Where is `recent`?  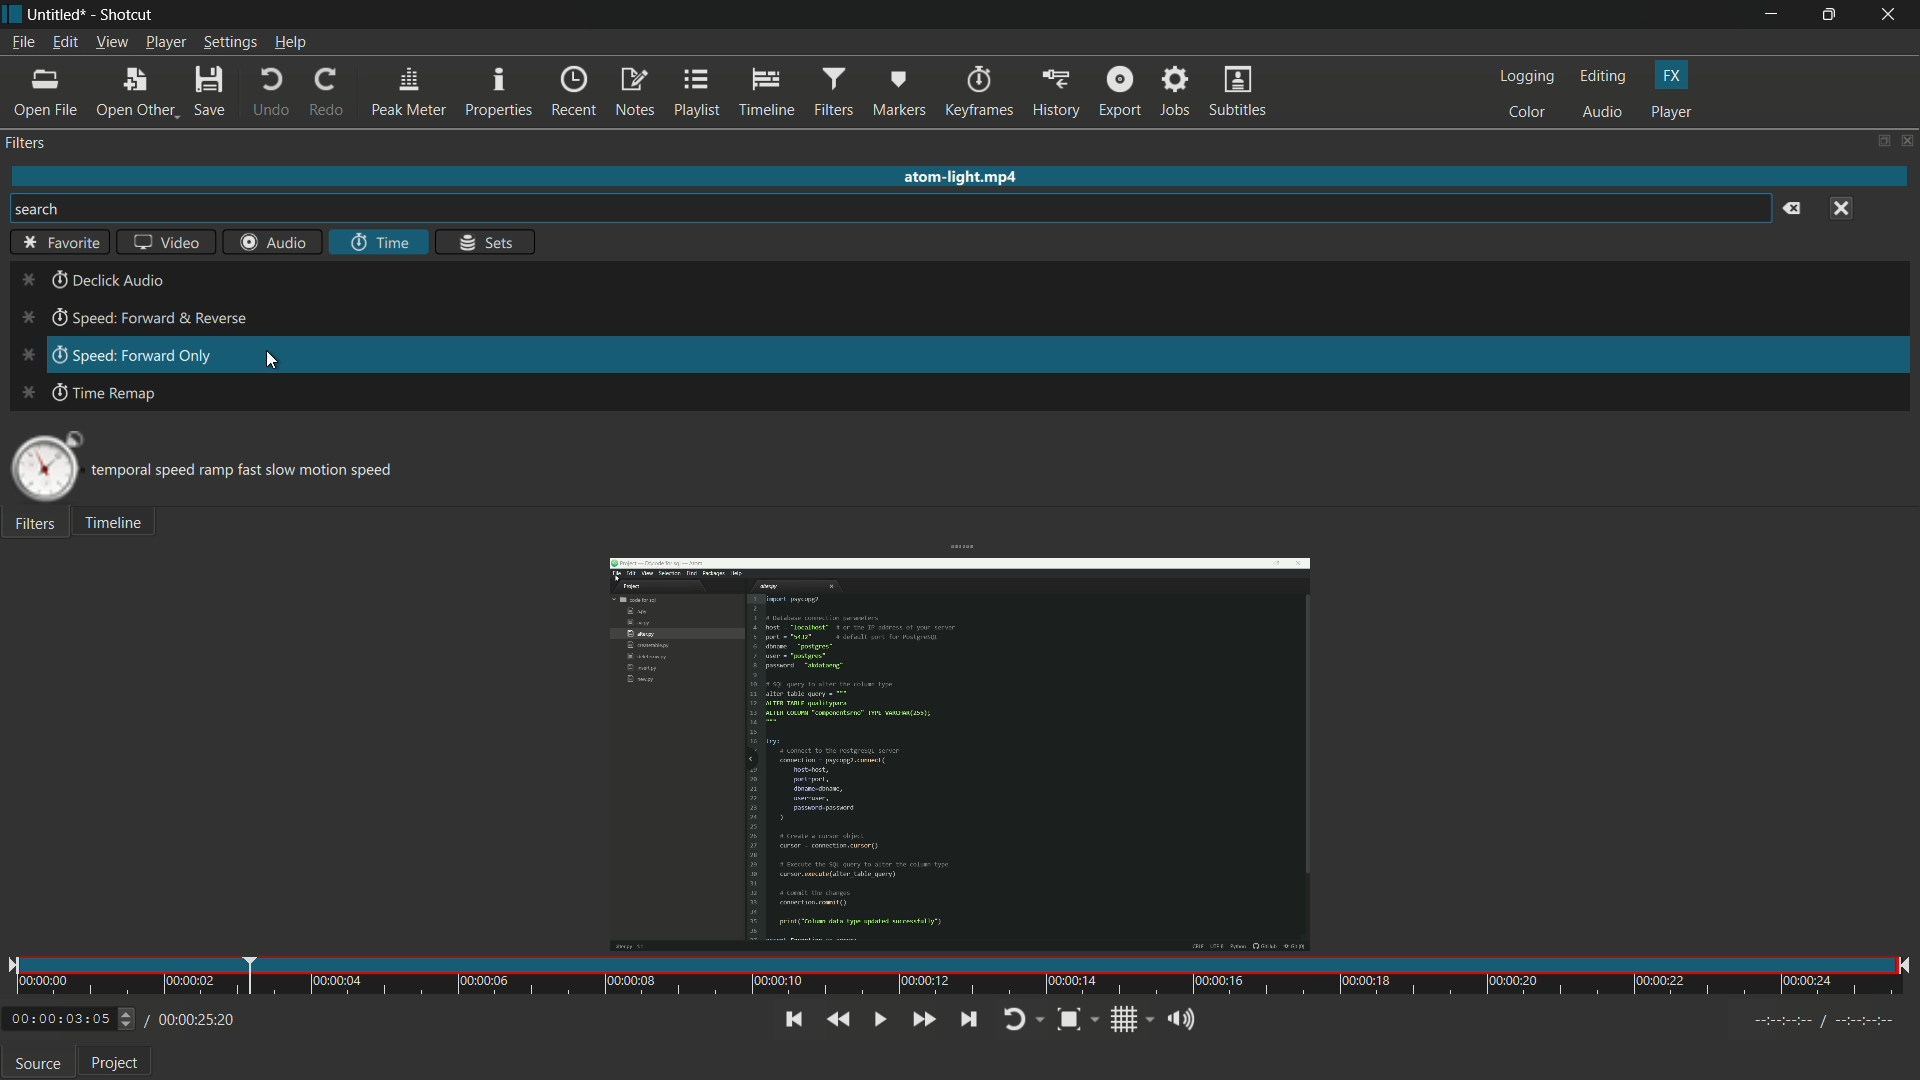
recent is located at coordinates (574, 93).